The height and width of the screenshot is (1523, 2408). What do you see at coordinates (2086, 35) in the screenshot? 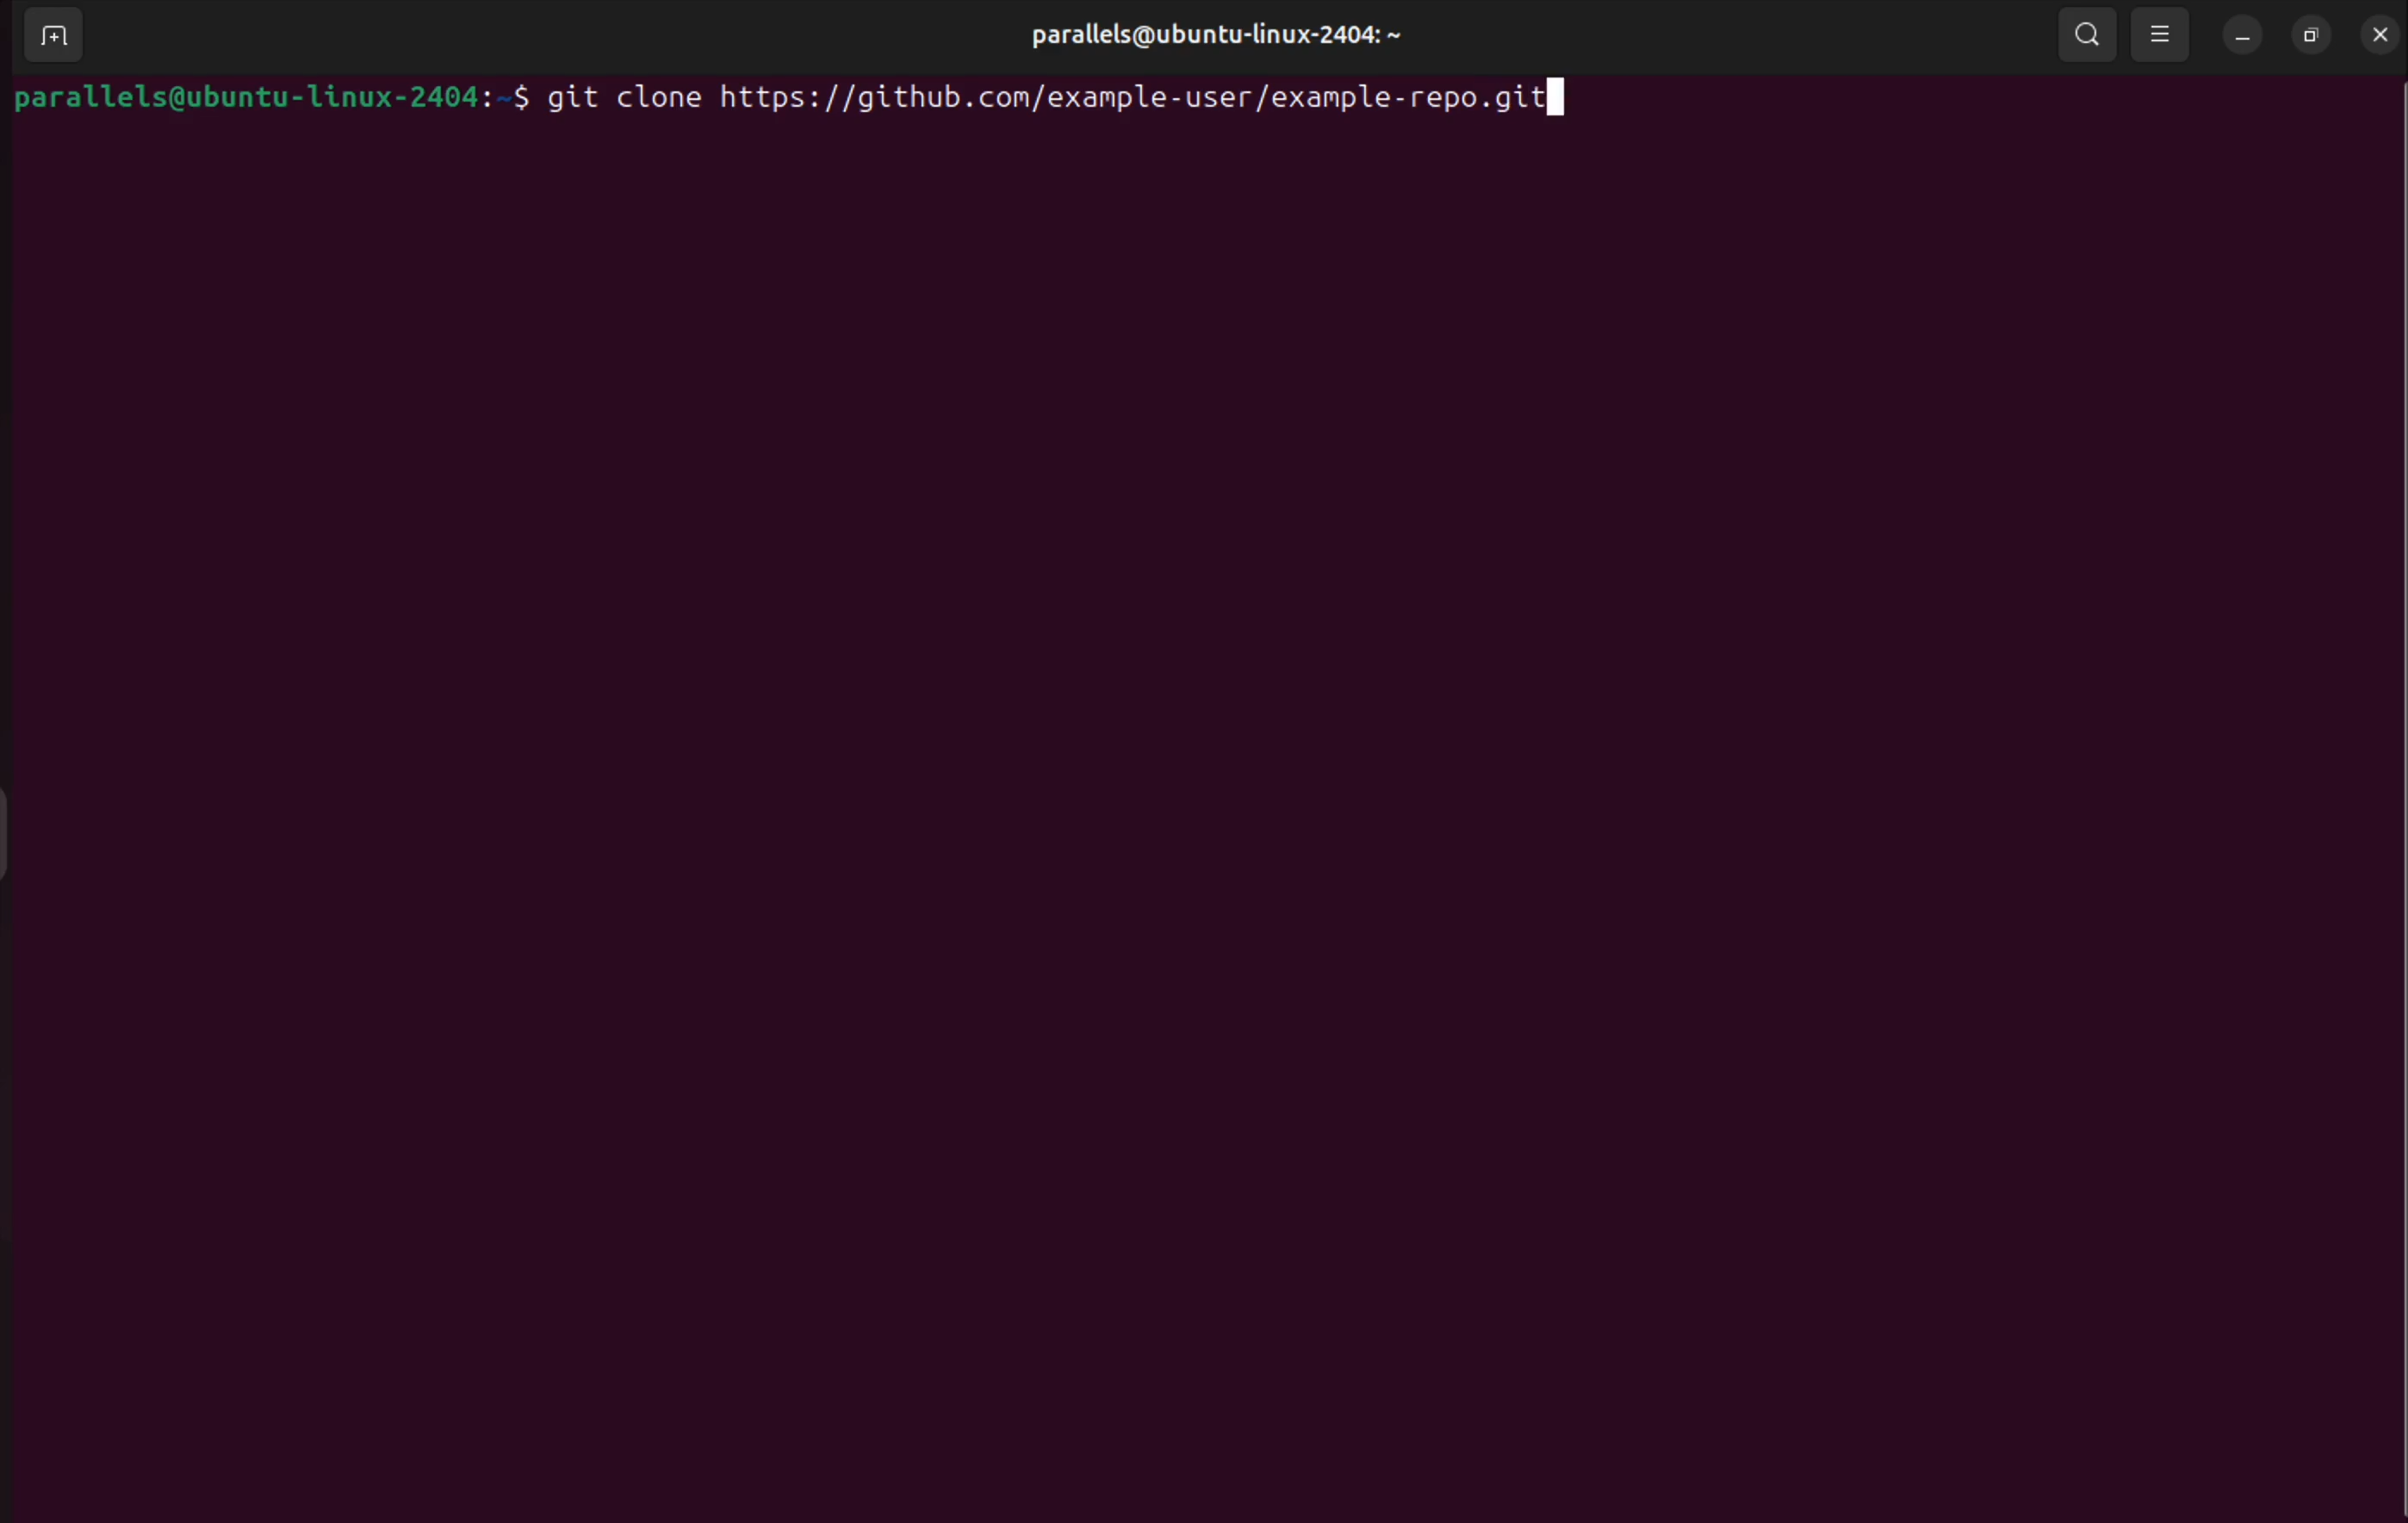
I see `search` at bounding box center [2086, 35].